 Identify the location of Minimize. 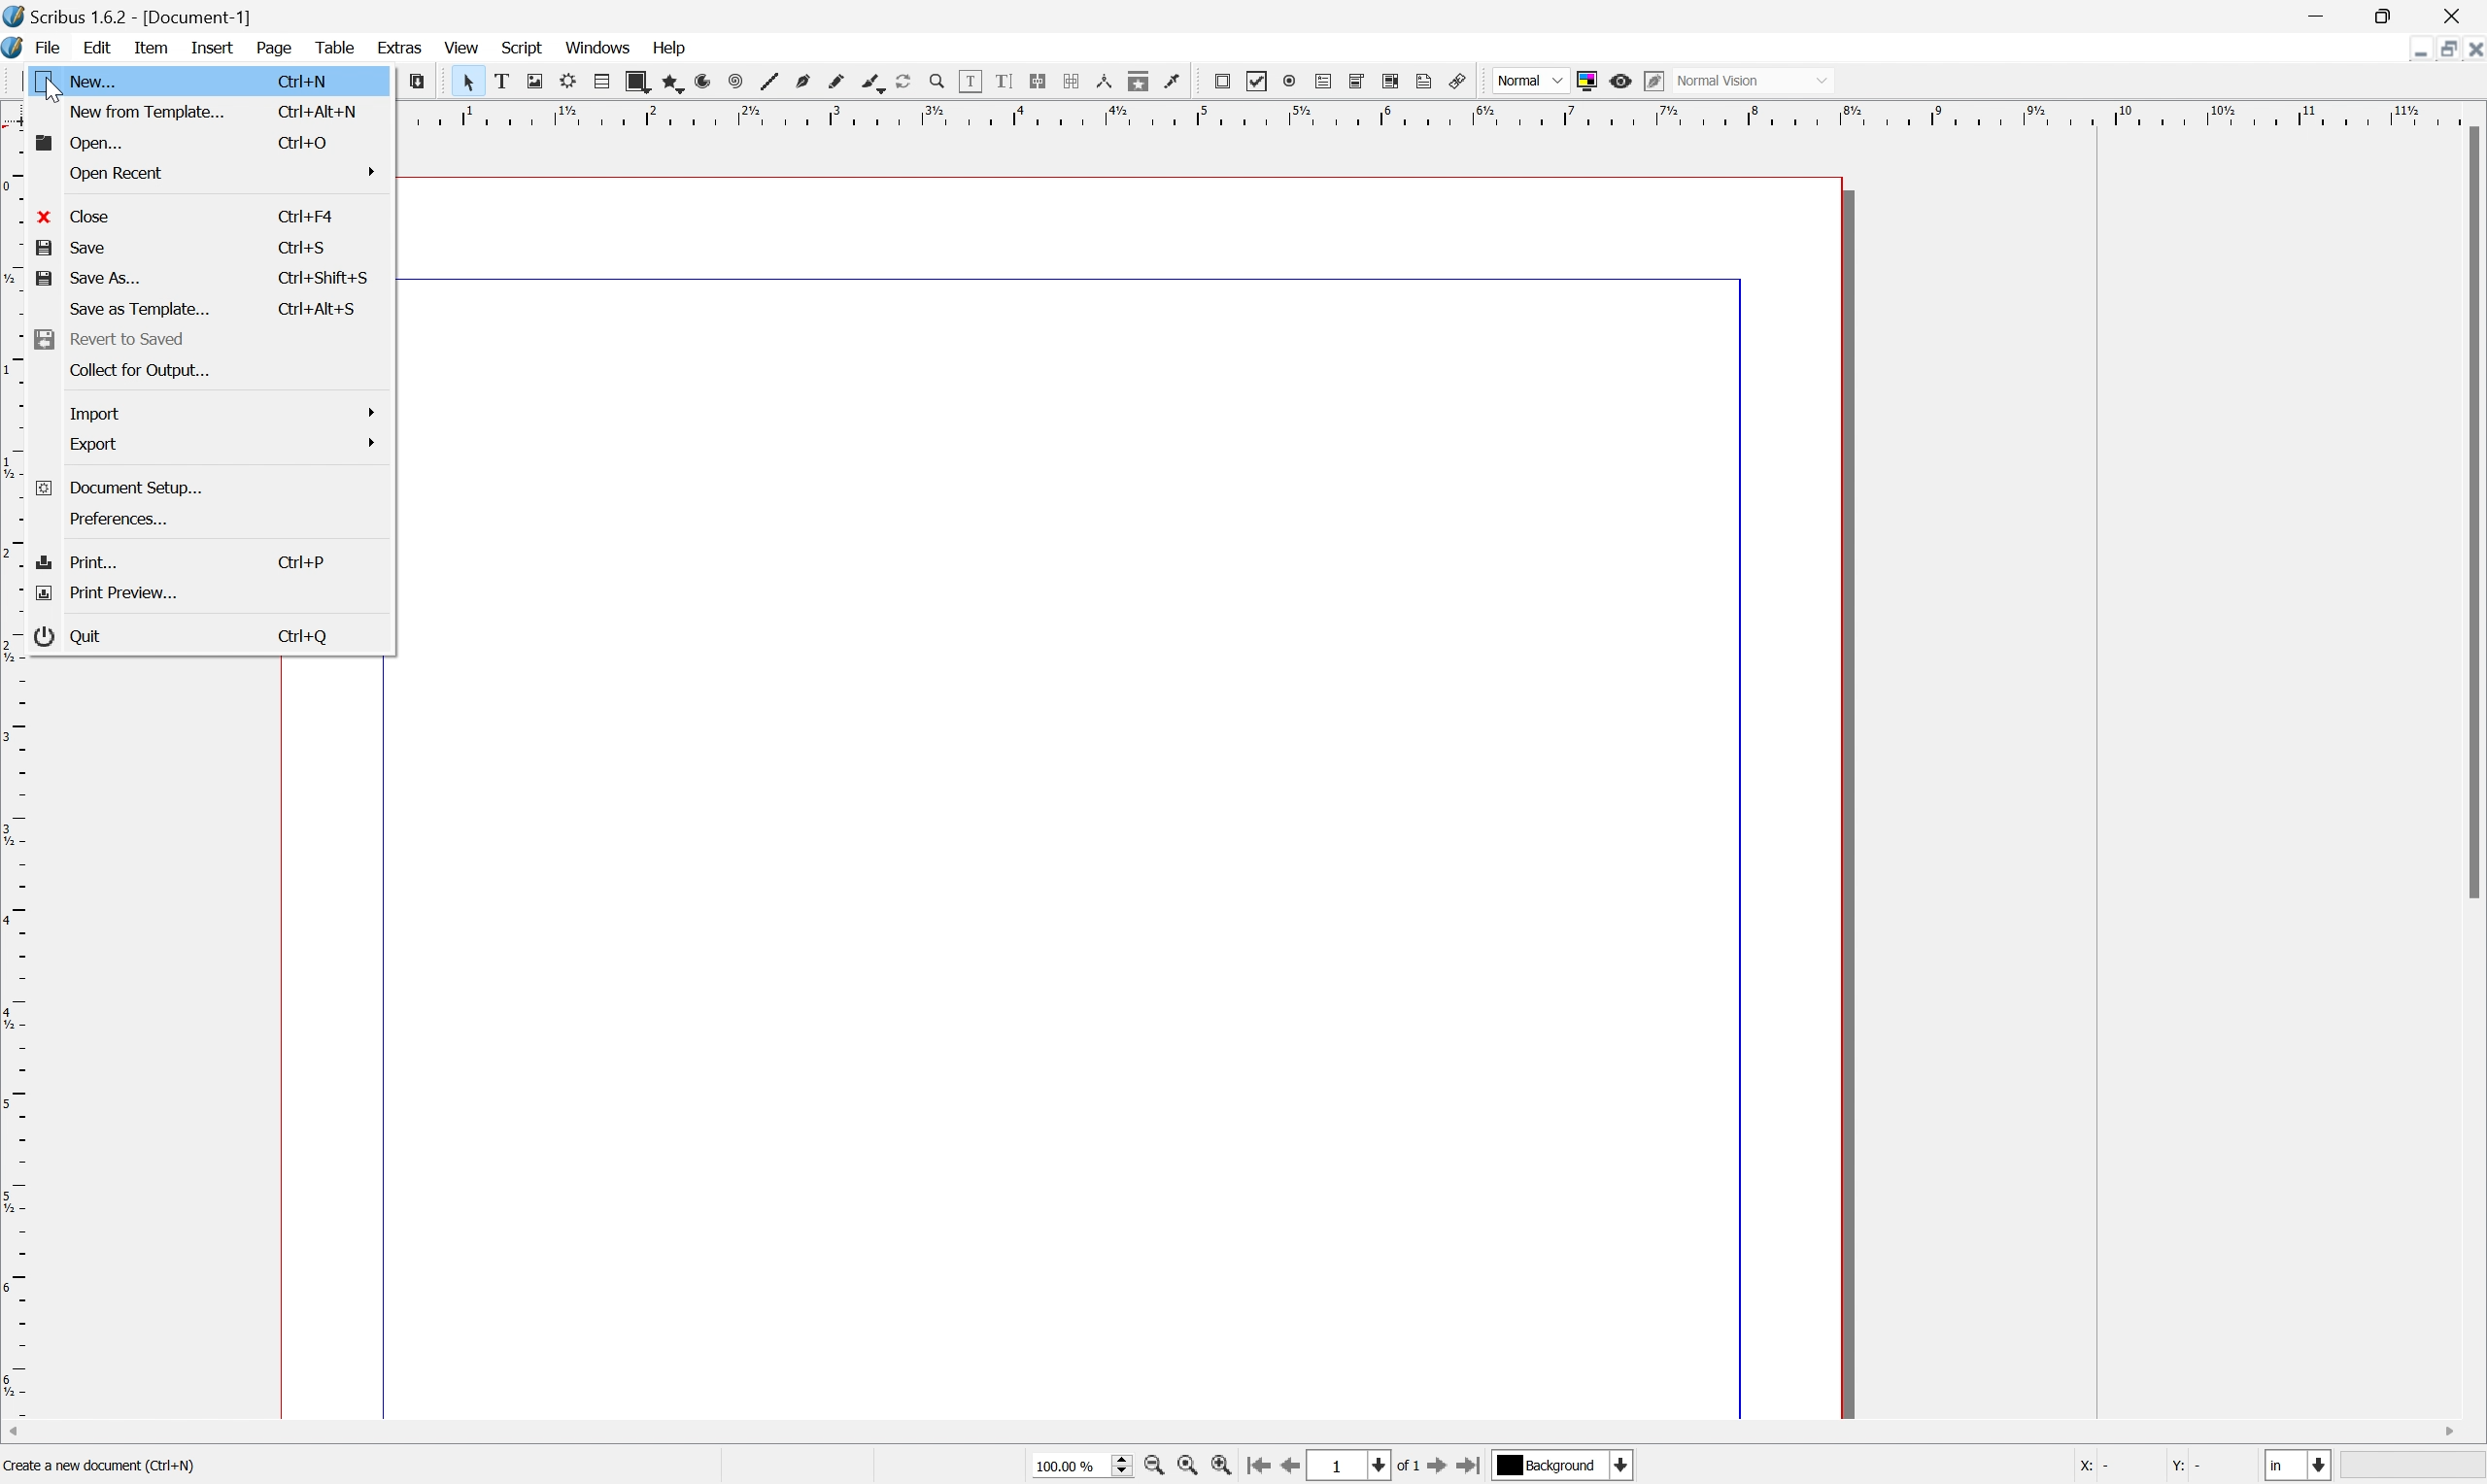
(2322, 14).